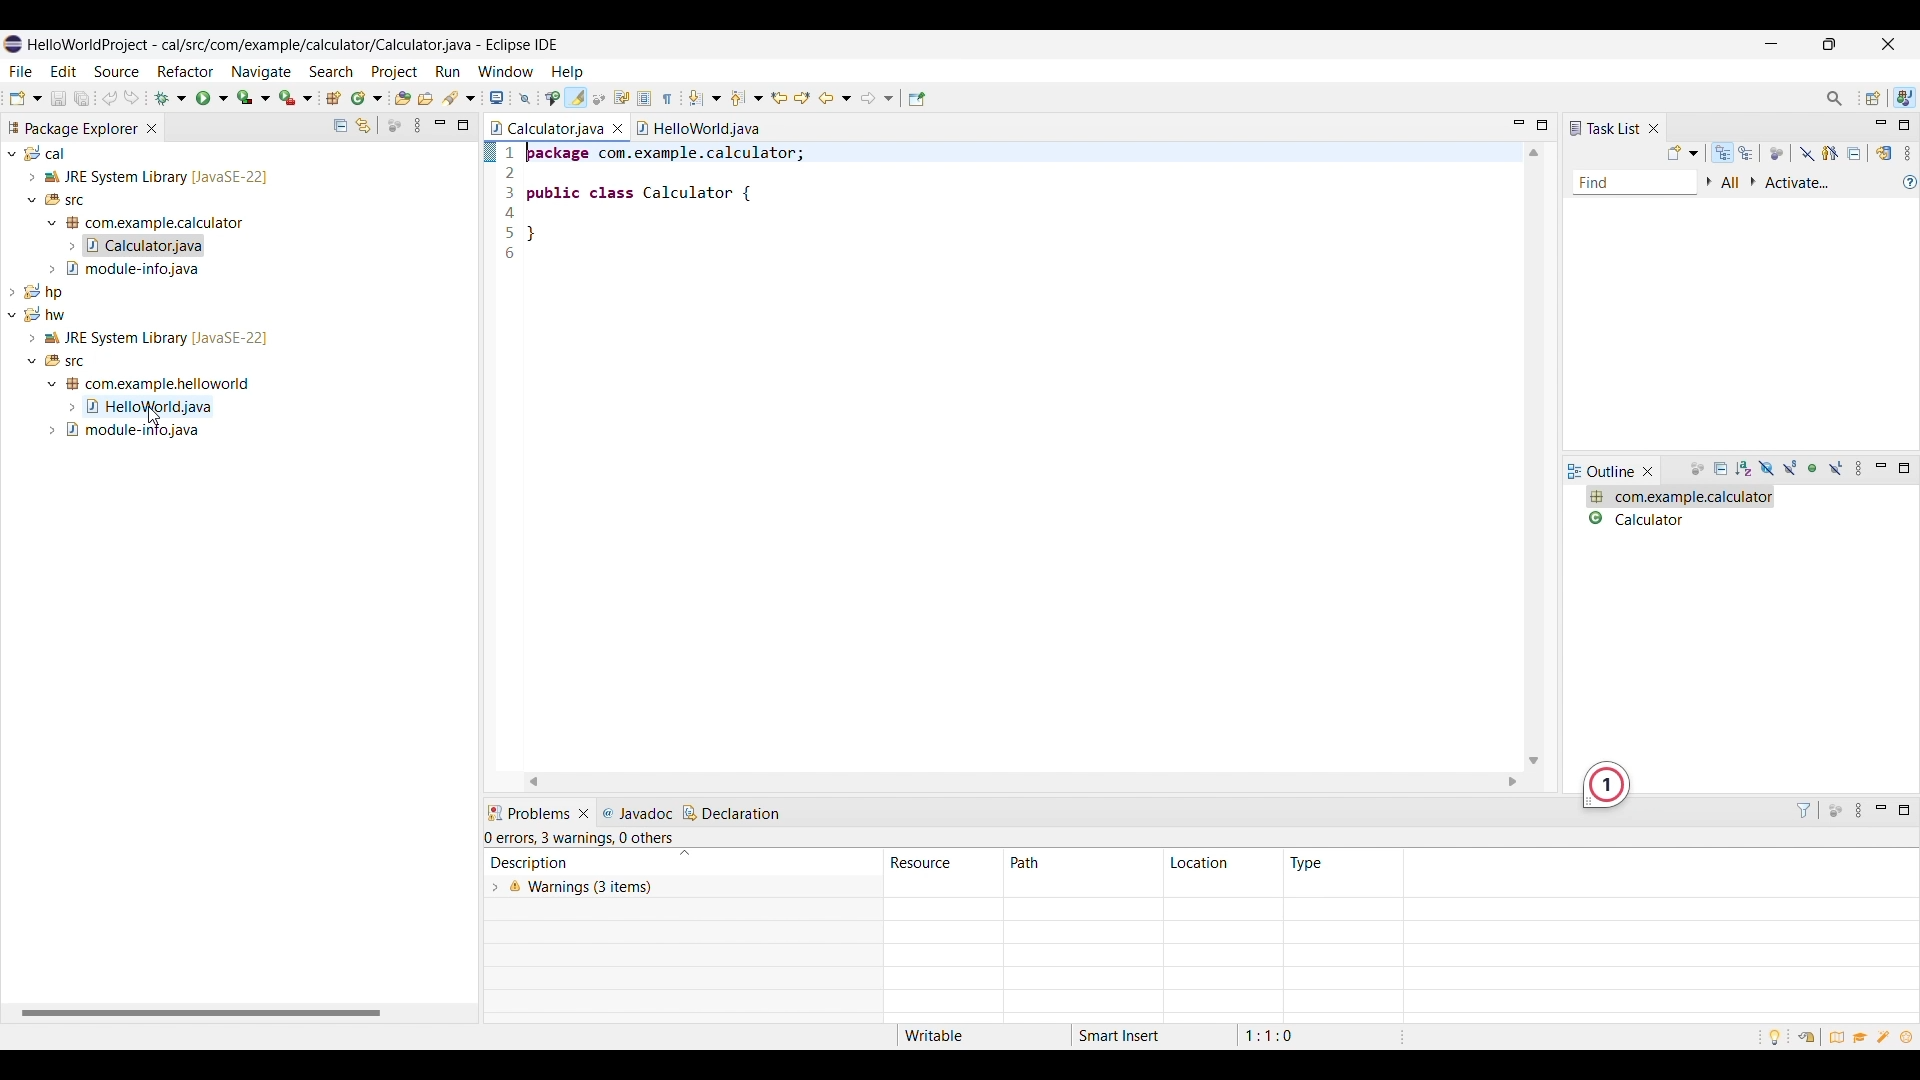 This screenshot has height=1080, width=1920. What do you see at coordinates (367, 97) in the screenshot?
I see `New Java class options` at bounding box center [367, 97].